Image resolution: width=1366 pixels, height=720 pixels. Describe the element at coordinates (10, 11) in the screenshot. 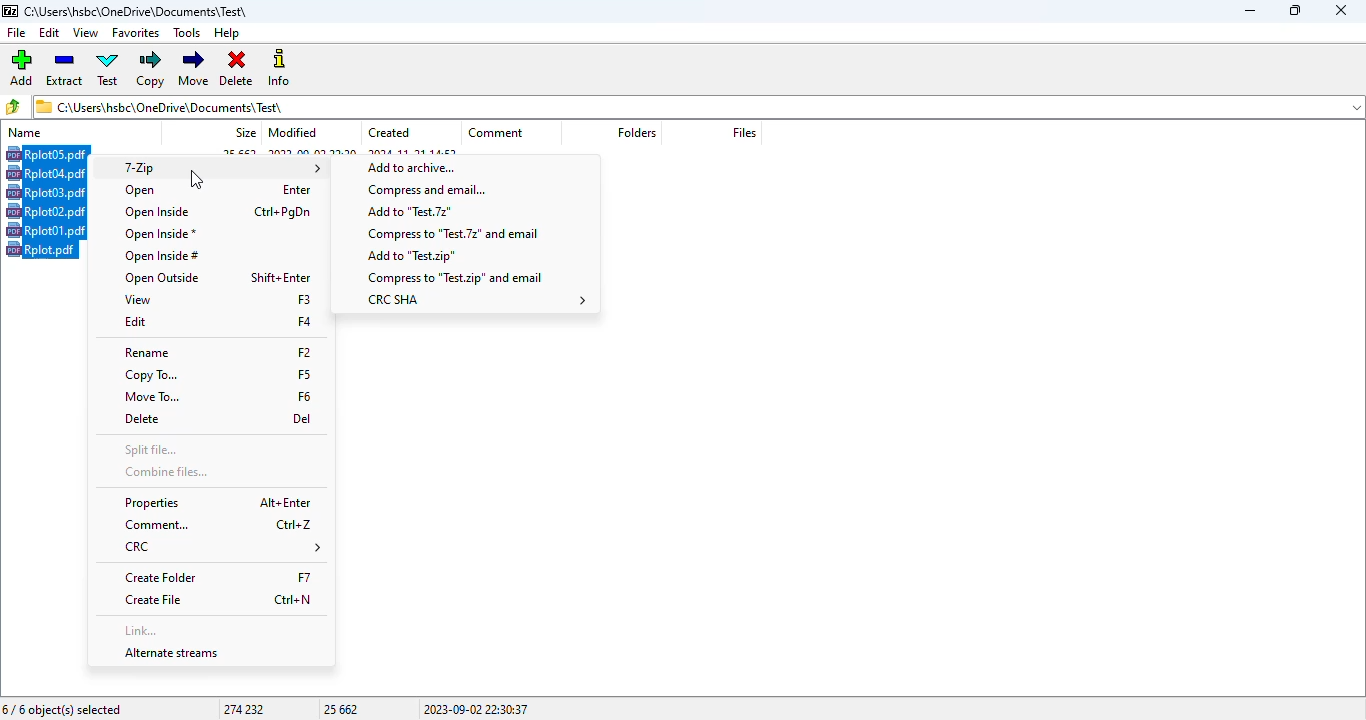

I see `logo` at that location.